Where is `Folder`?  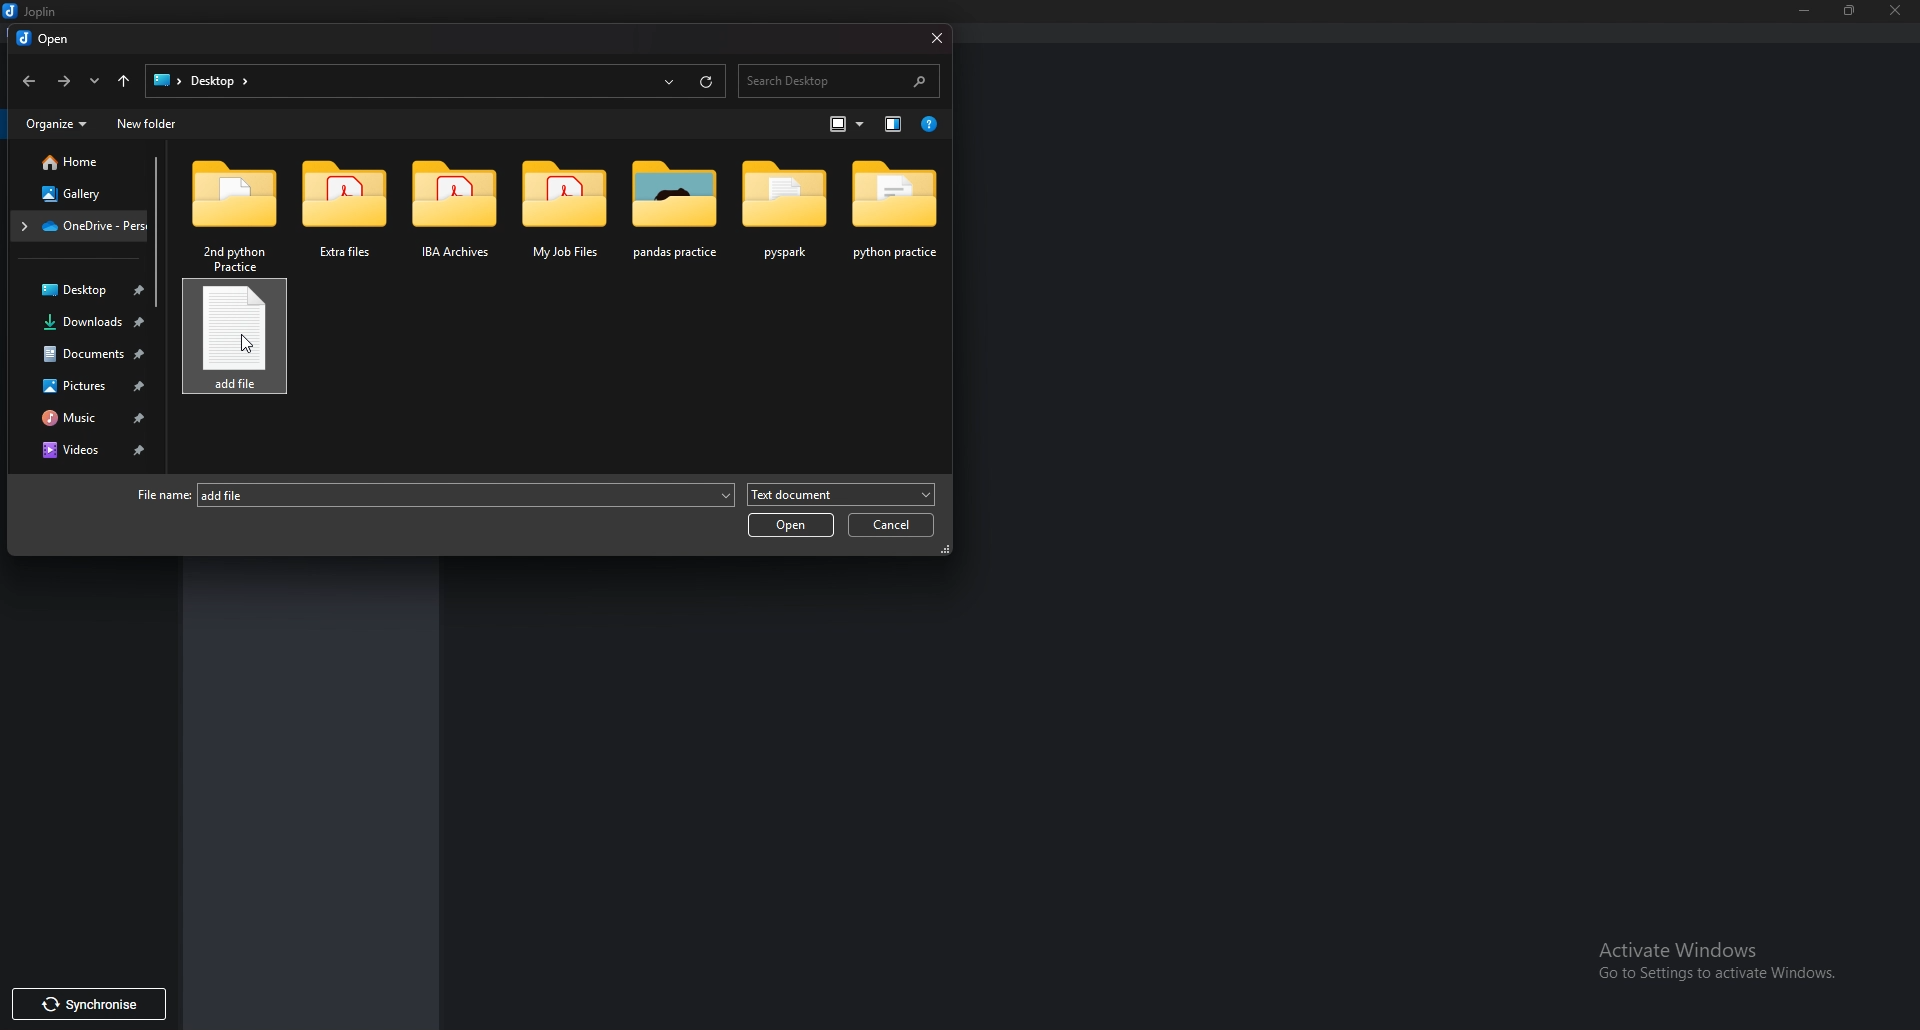
Folder is located at coordinates (671, 213).